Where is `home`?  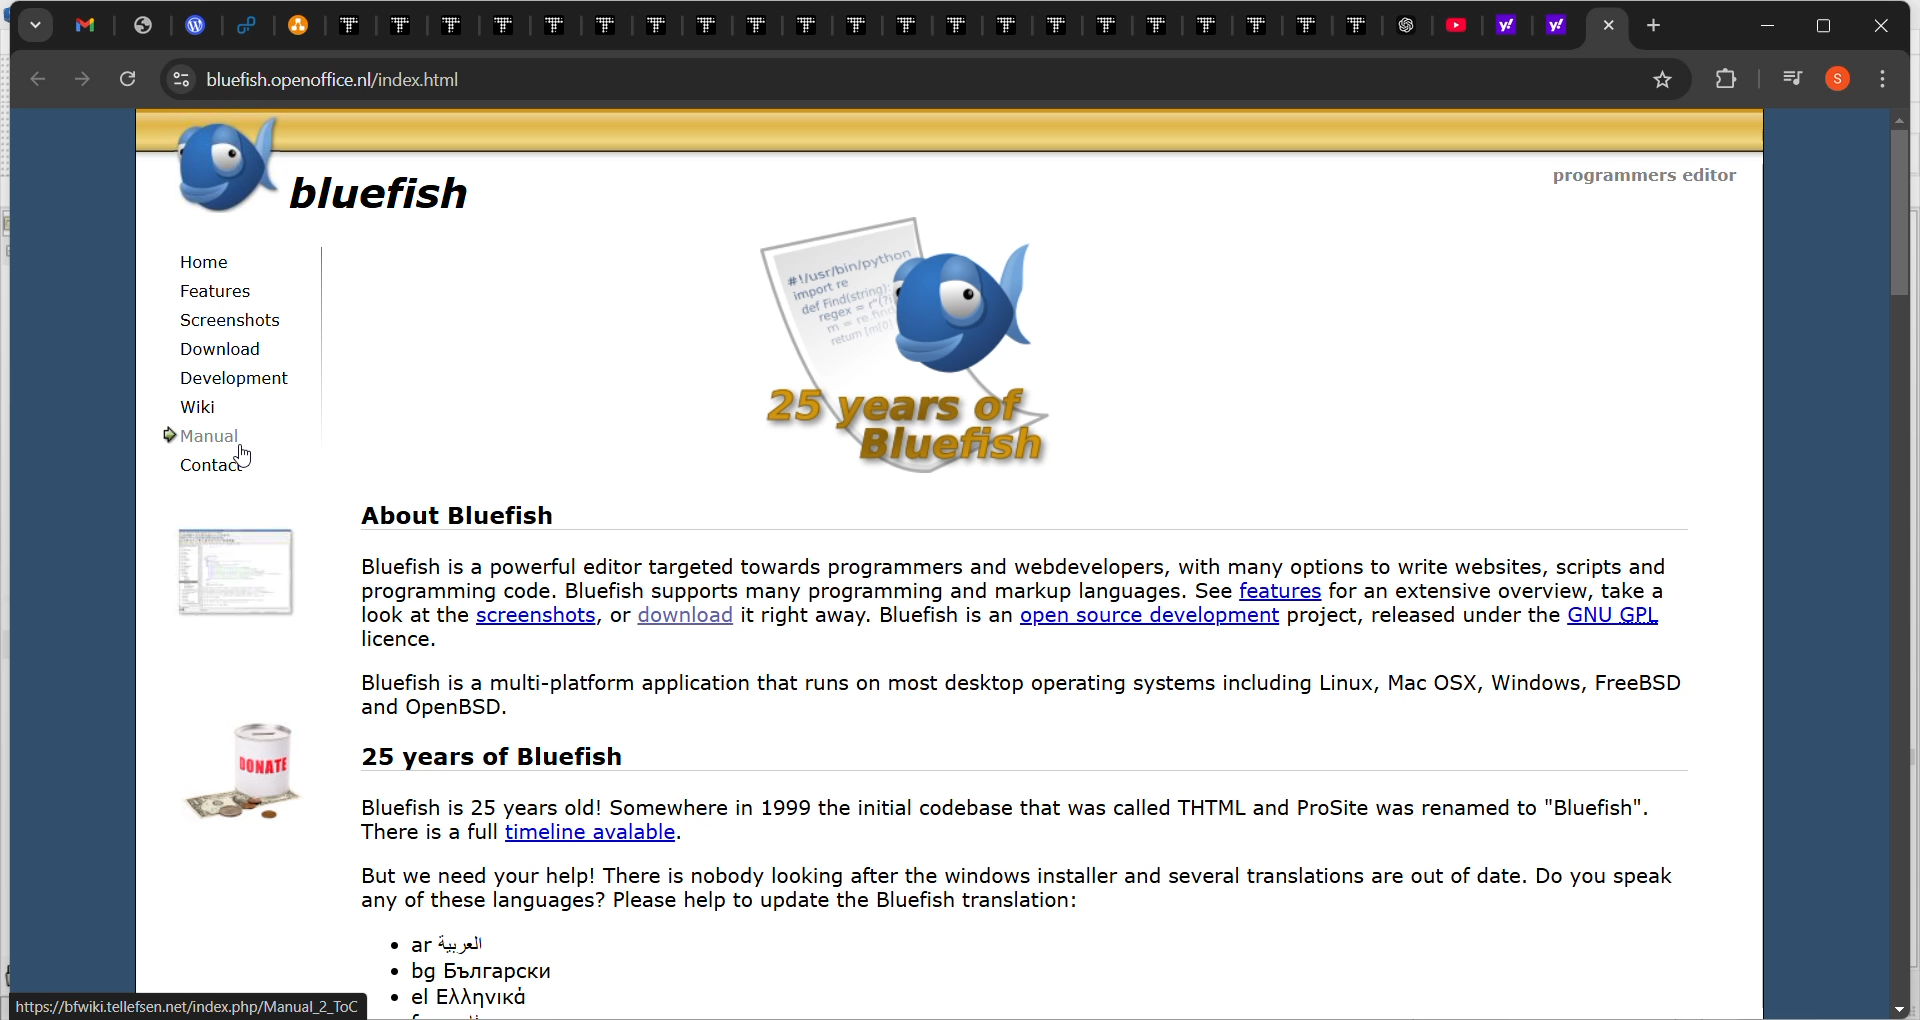
home is located at coordinates (210, 262).